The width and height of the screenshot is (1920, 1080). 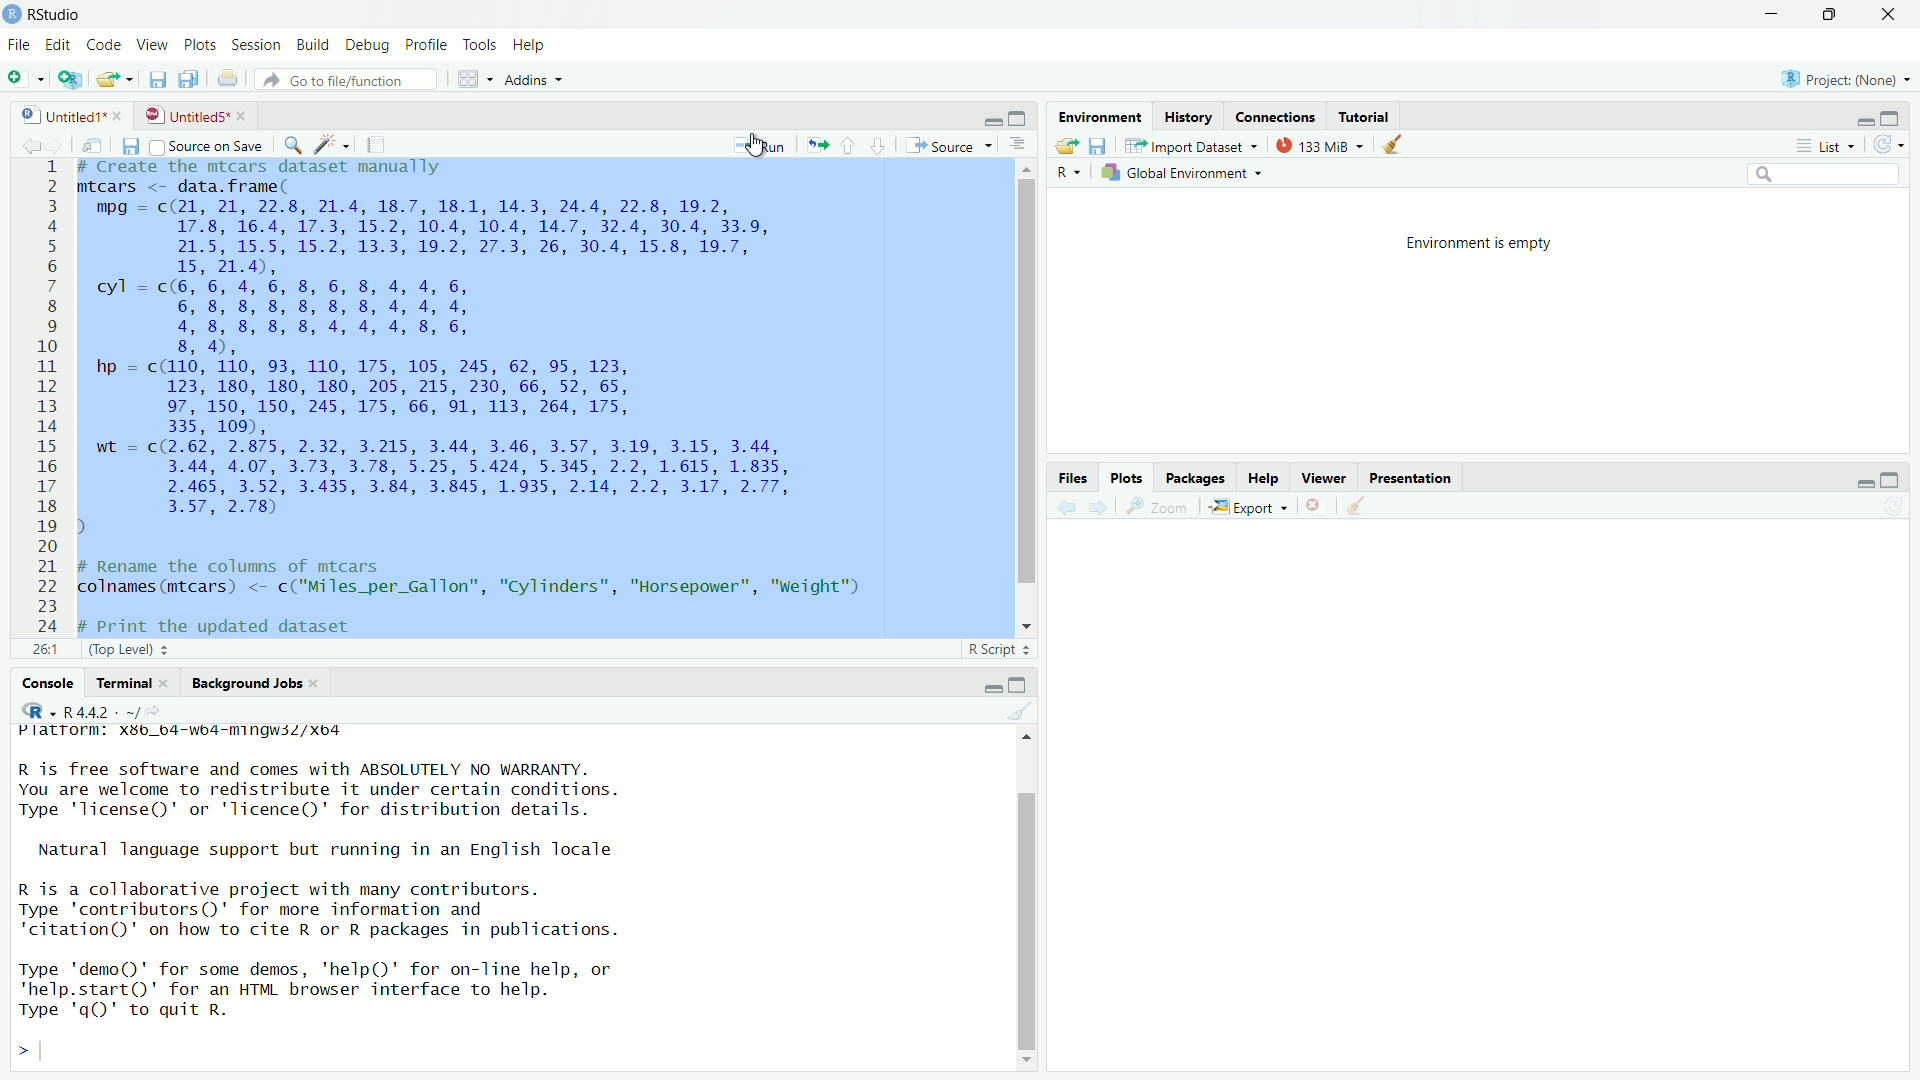 What do you see at coordinates (312, 43) in the screenshot?
I see `Build` at bounding box center [312, 43].